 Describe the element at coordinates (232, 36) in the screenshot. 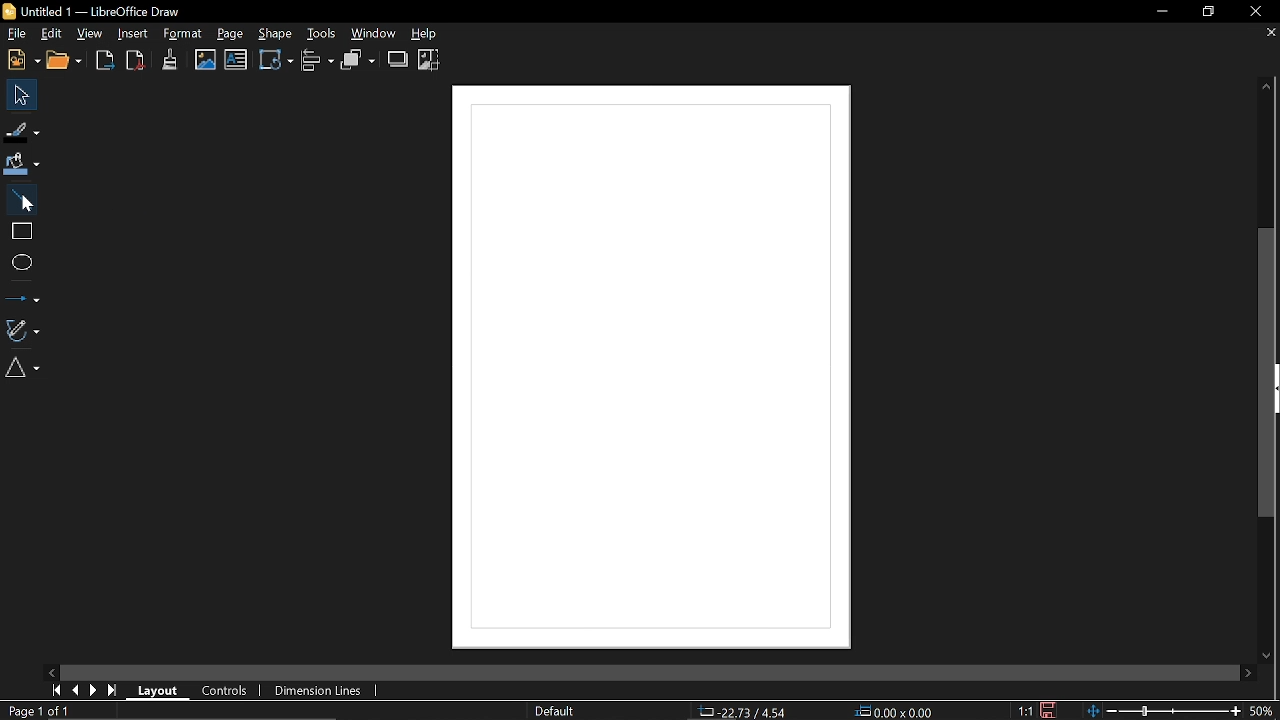

I see `Page` at that location.